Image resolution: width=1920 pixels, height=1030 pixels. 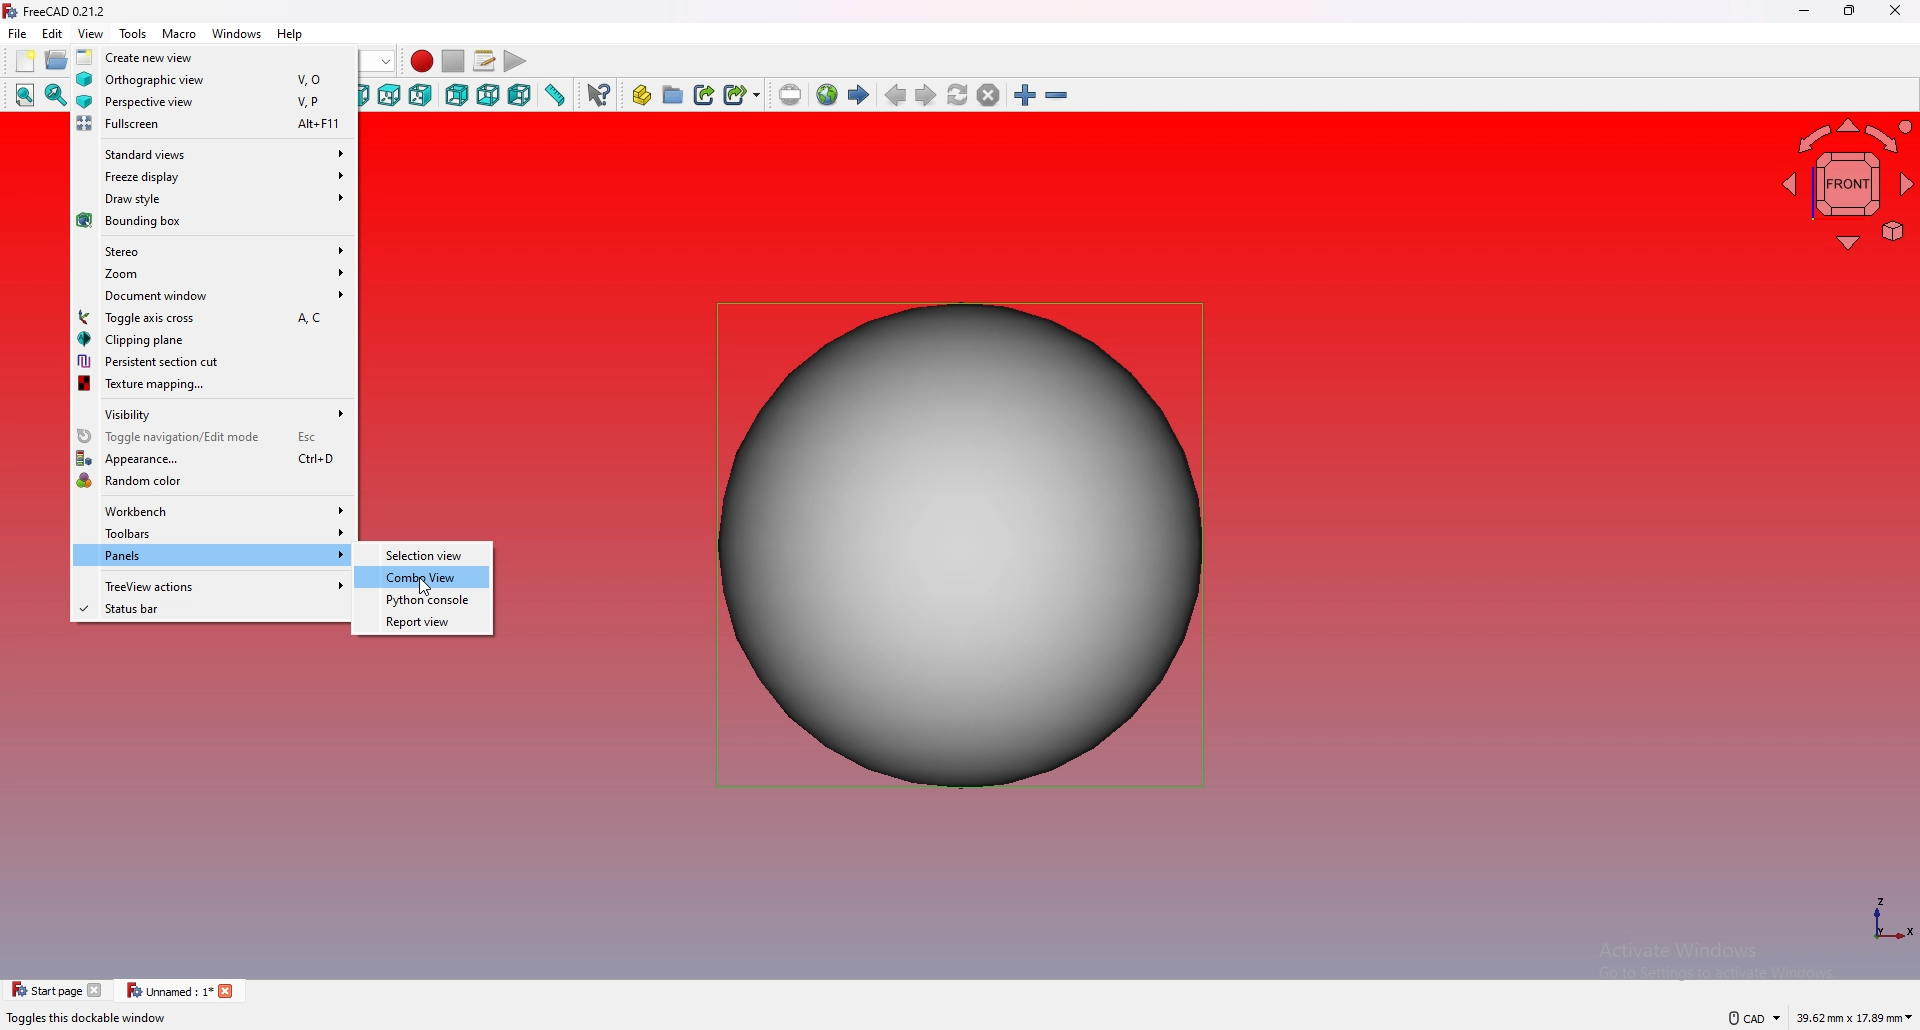 I want to click on panels, so click(x=212, y=556).